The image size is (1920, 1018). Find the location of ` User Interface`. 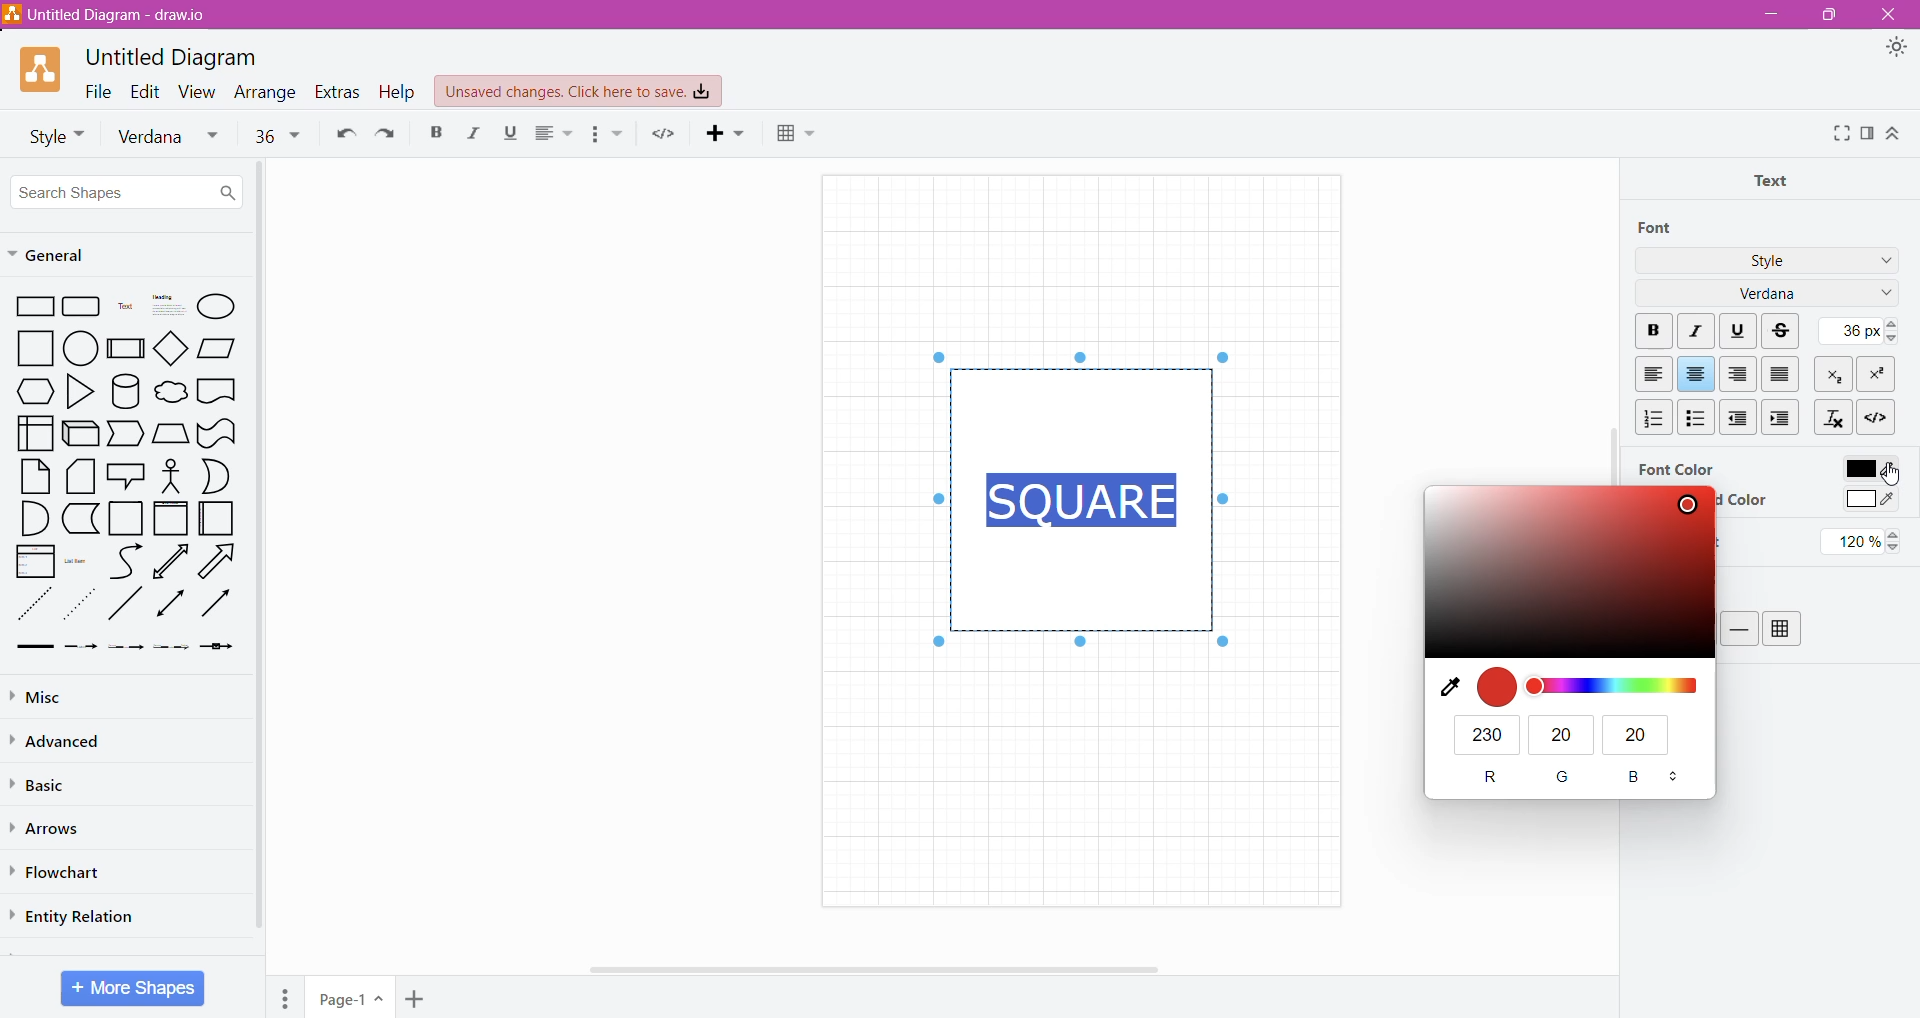

 User Interface is located at coordinates (34, 432).